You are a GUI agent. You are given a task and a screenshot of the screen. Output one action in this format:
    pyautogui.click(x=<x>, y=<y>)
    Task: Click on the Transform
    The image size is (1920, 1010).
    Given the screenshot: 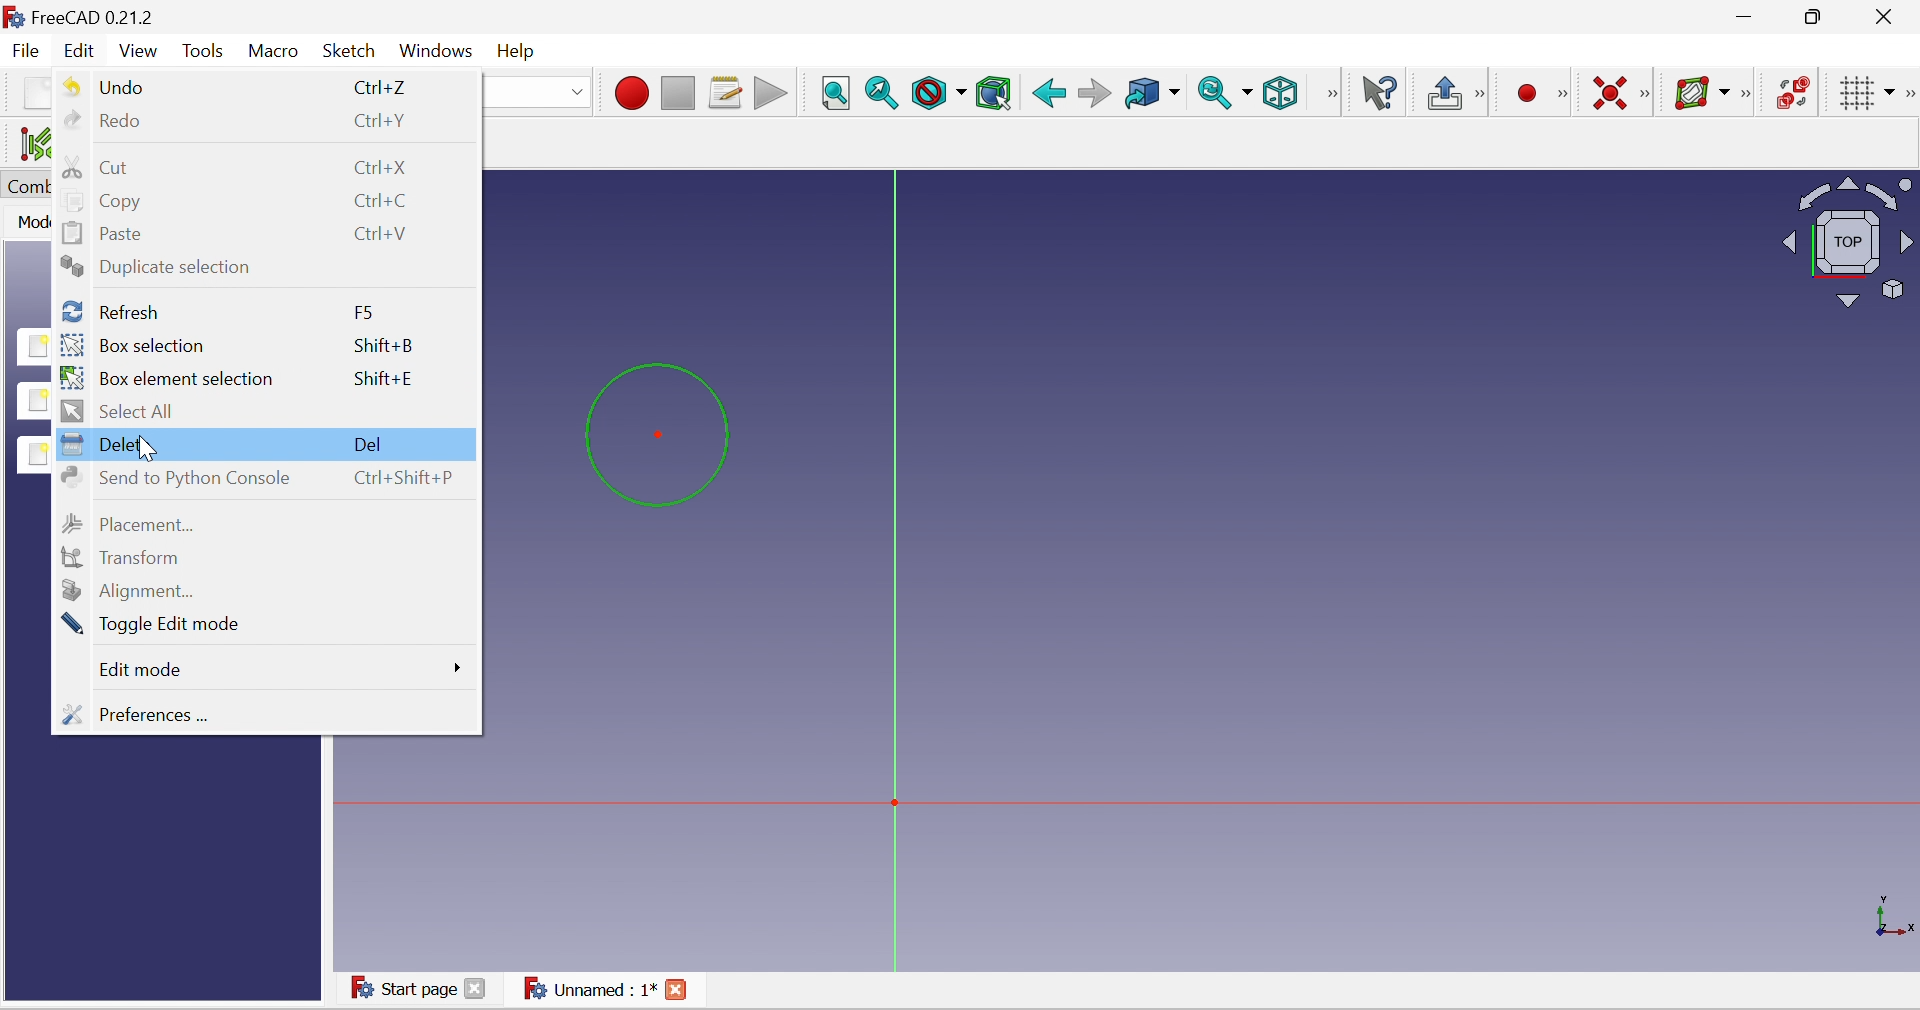 What is the action you would take?
    pyautogui.click(x=119, y=557)
    